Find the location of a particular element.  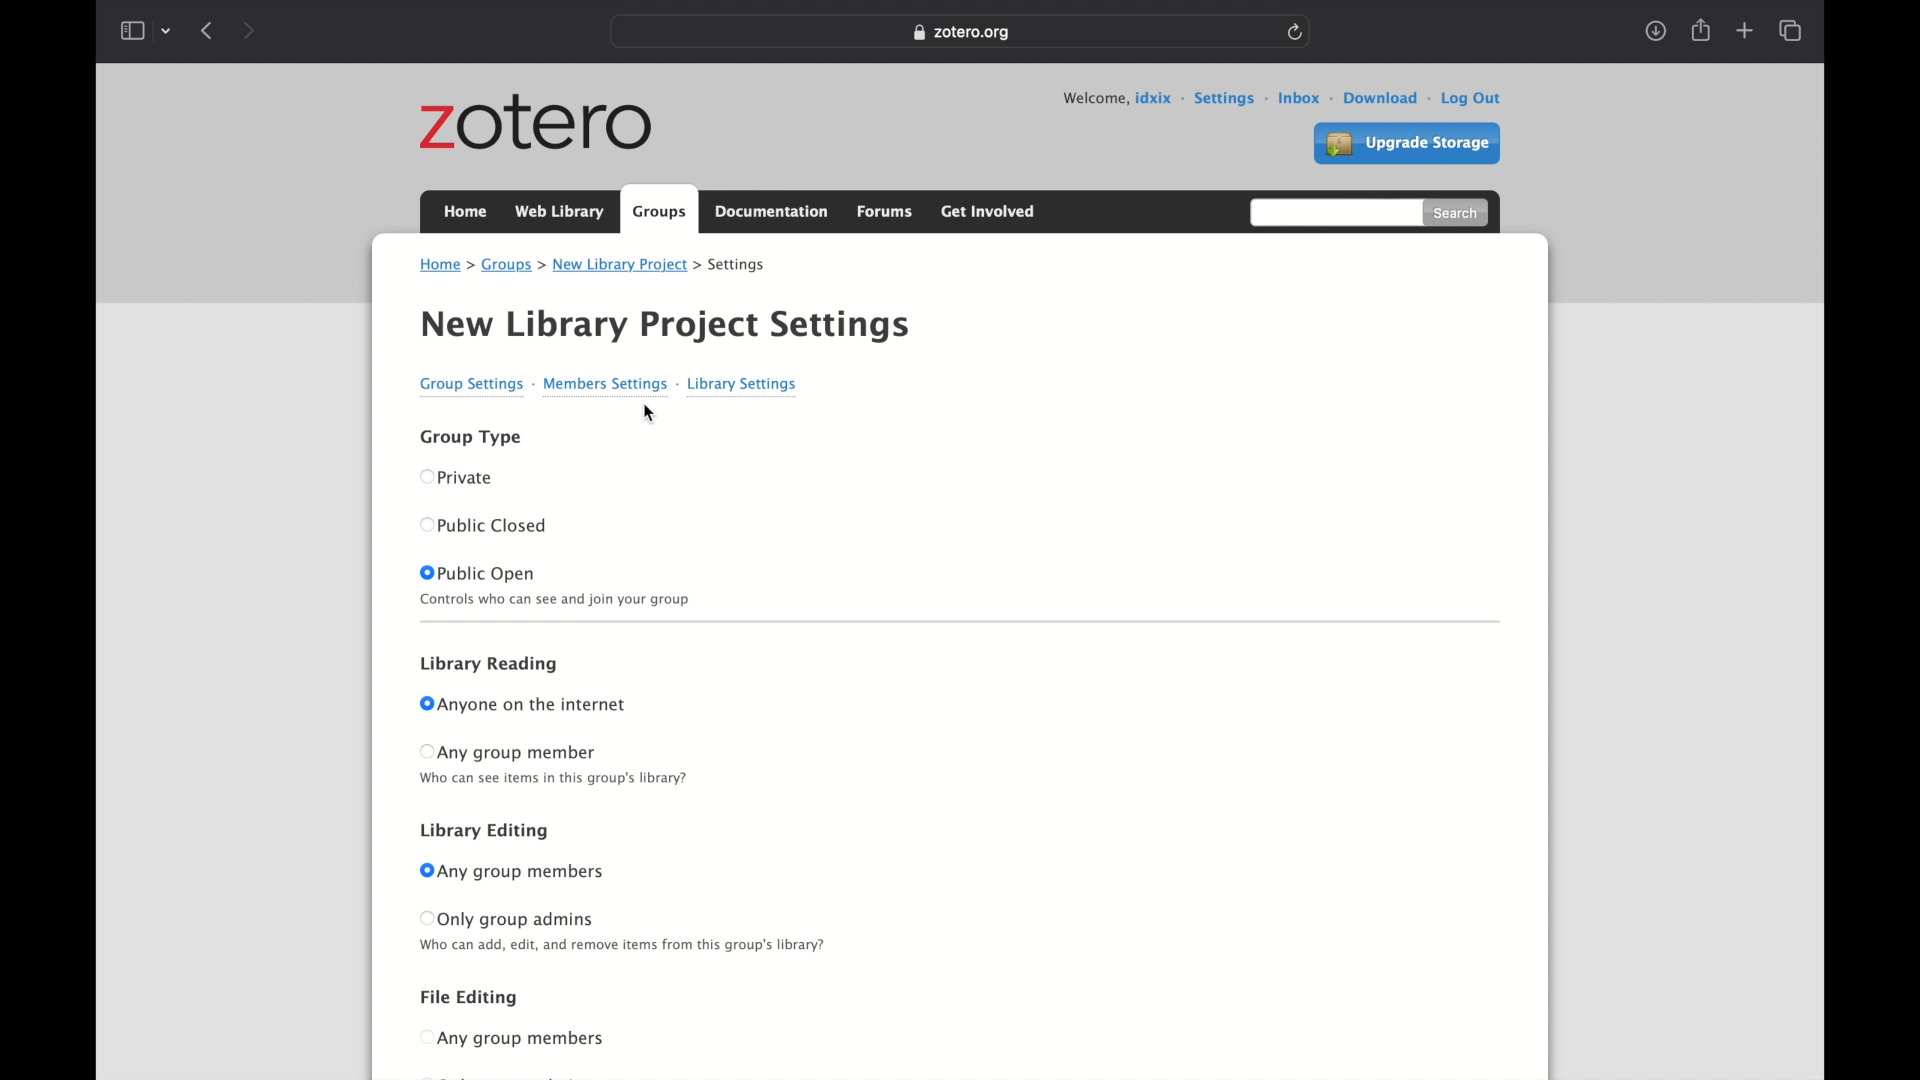

library editing is located at coordinates (484, 831).